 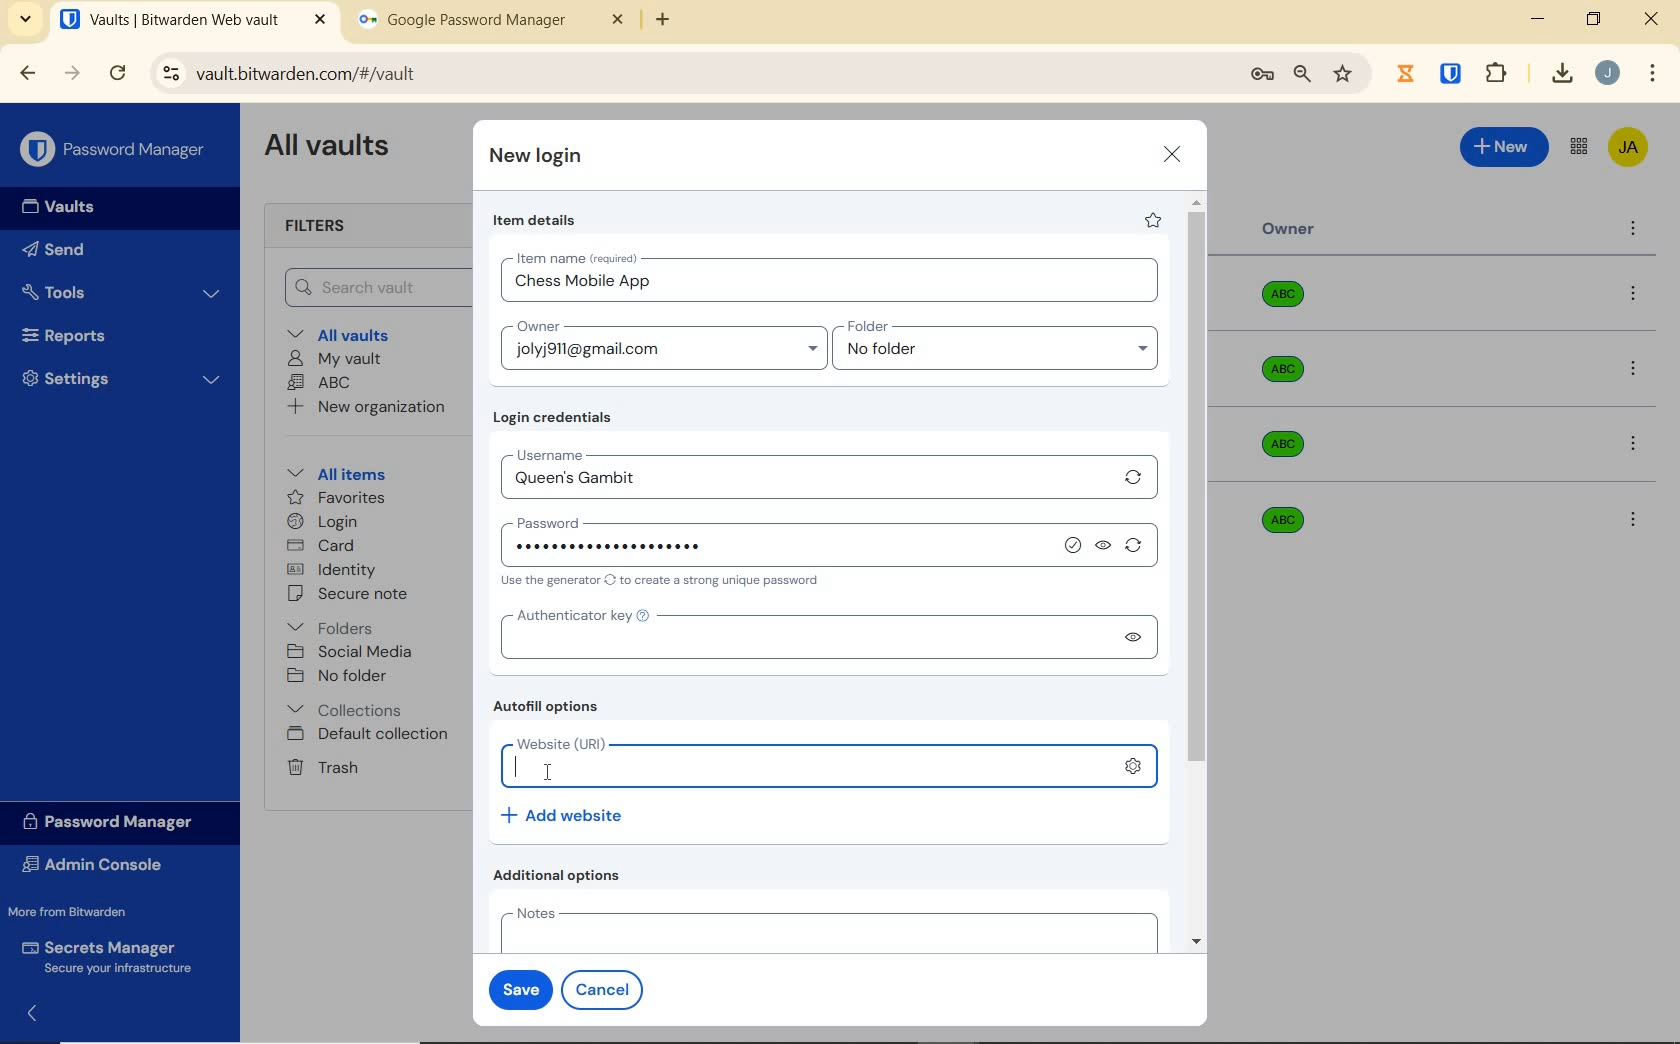 I want to click on good, so click(x=1075, y=546).